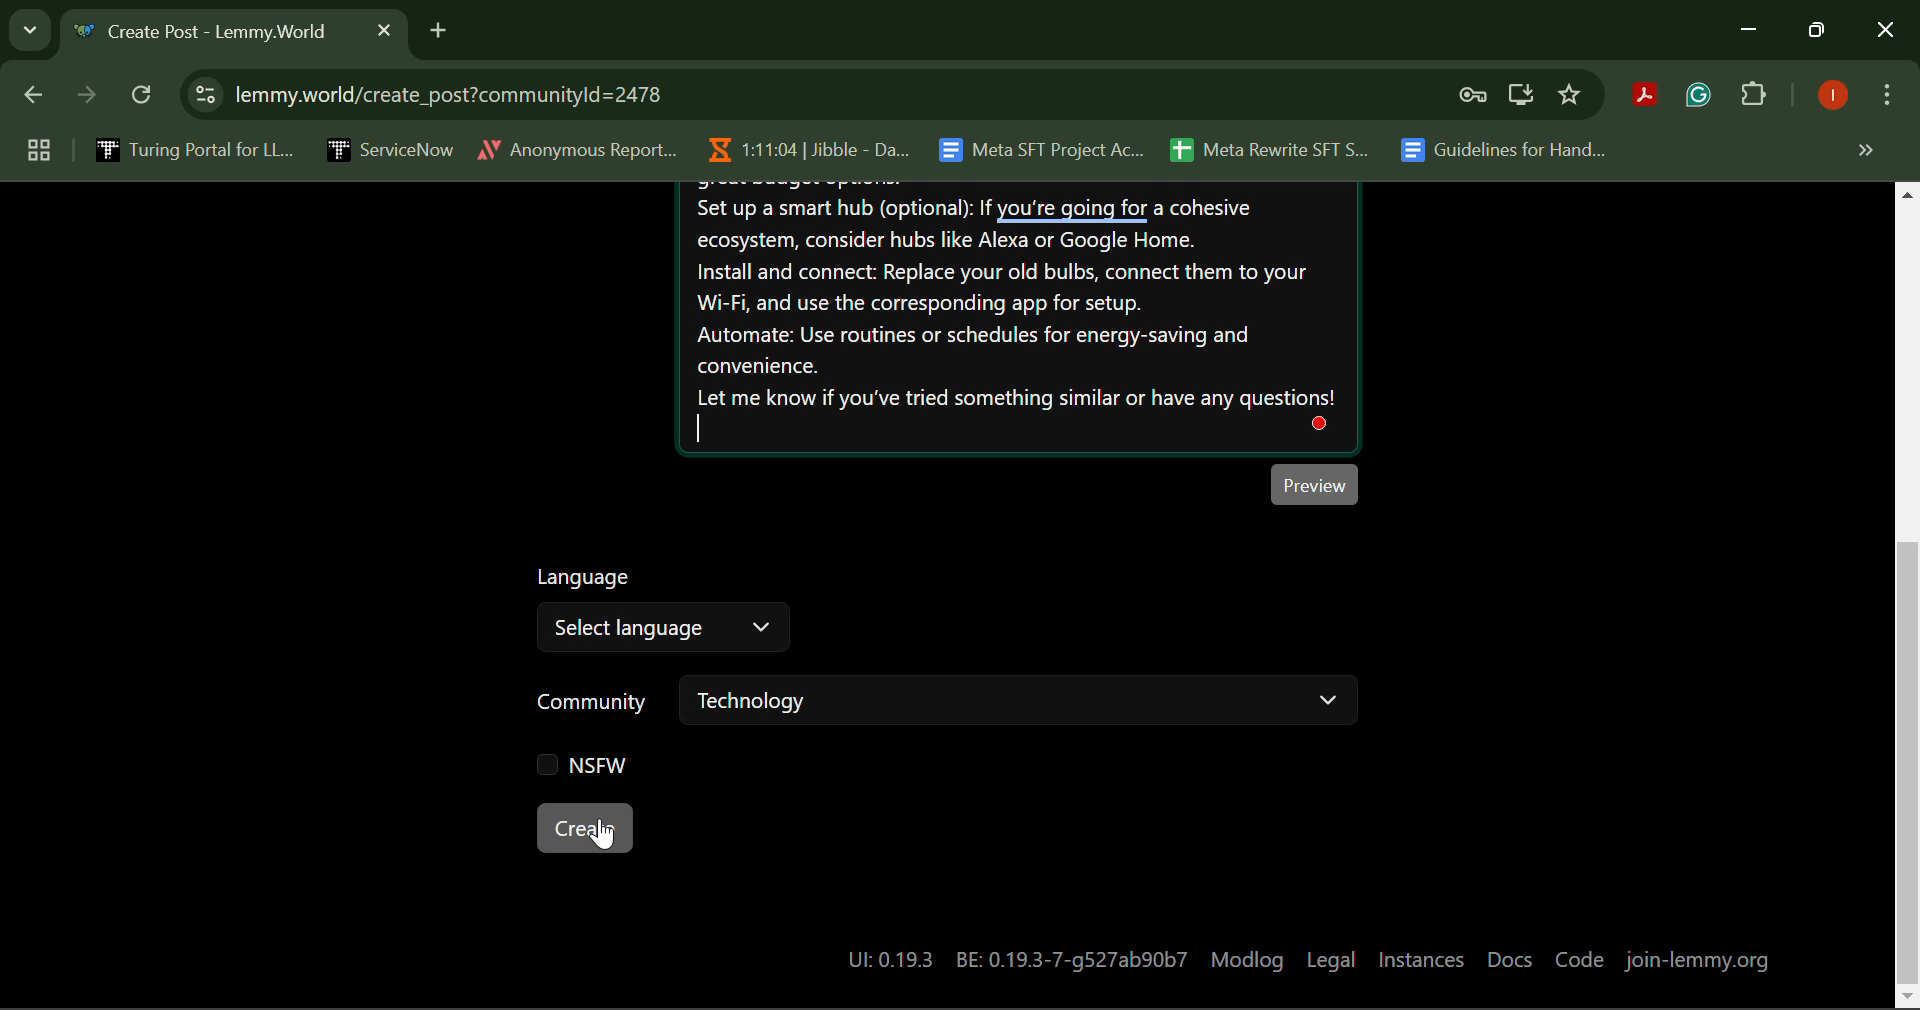  Describe the element at coordinates (1006, 954) in the screenshot. I see `System Details` at that location.